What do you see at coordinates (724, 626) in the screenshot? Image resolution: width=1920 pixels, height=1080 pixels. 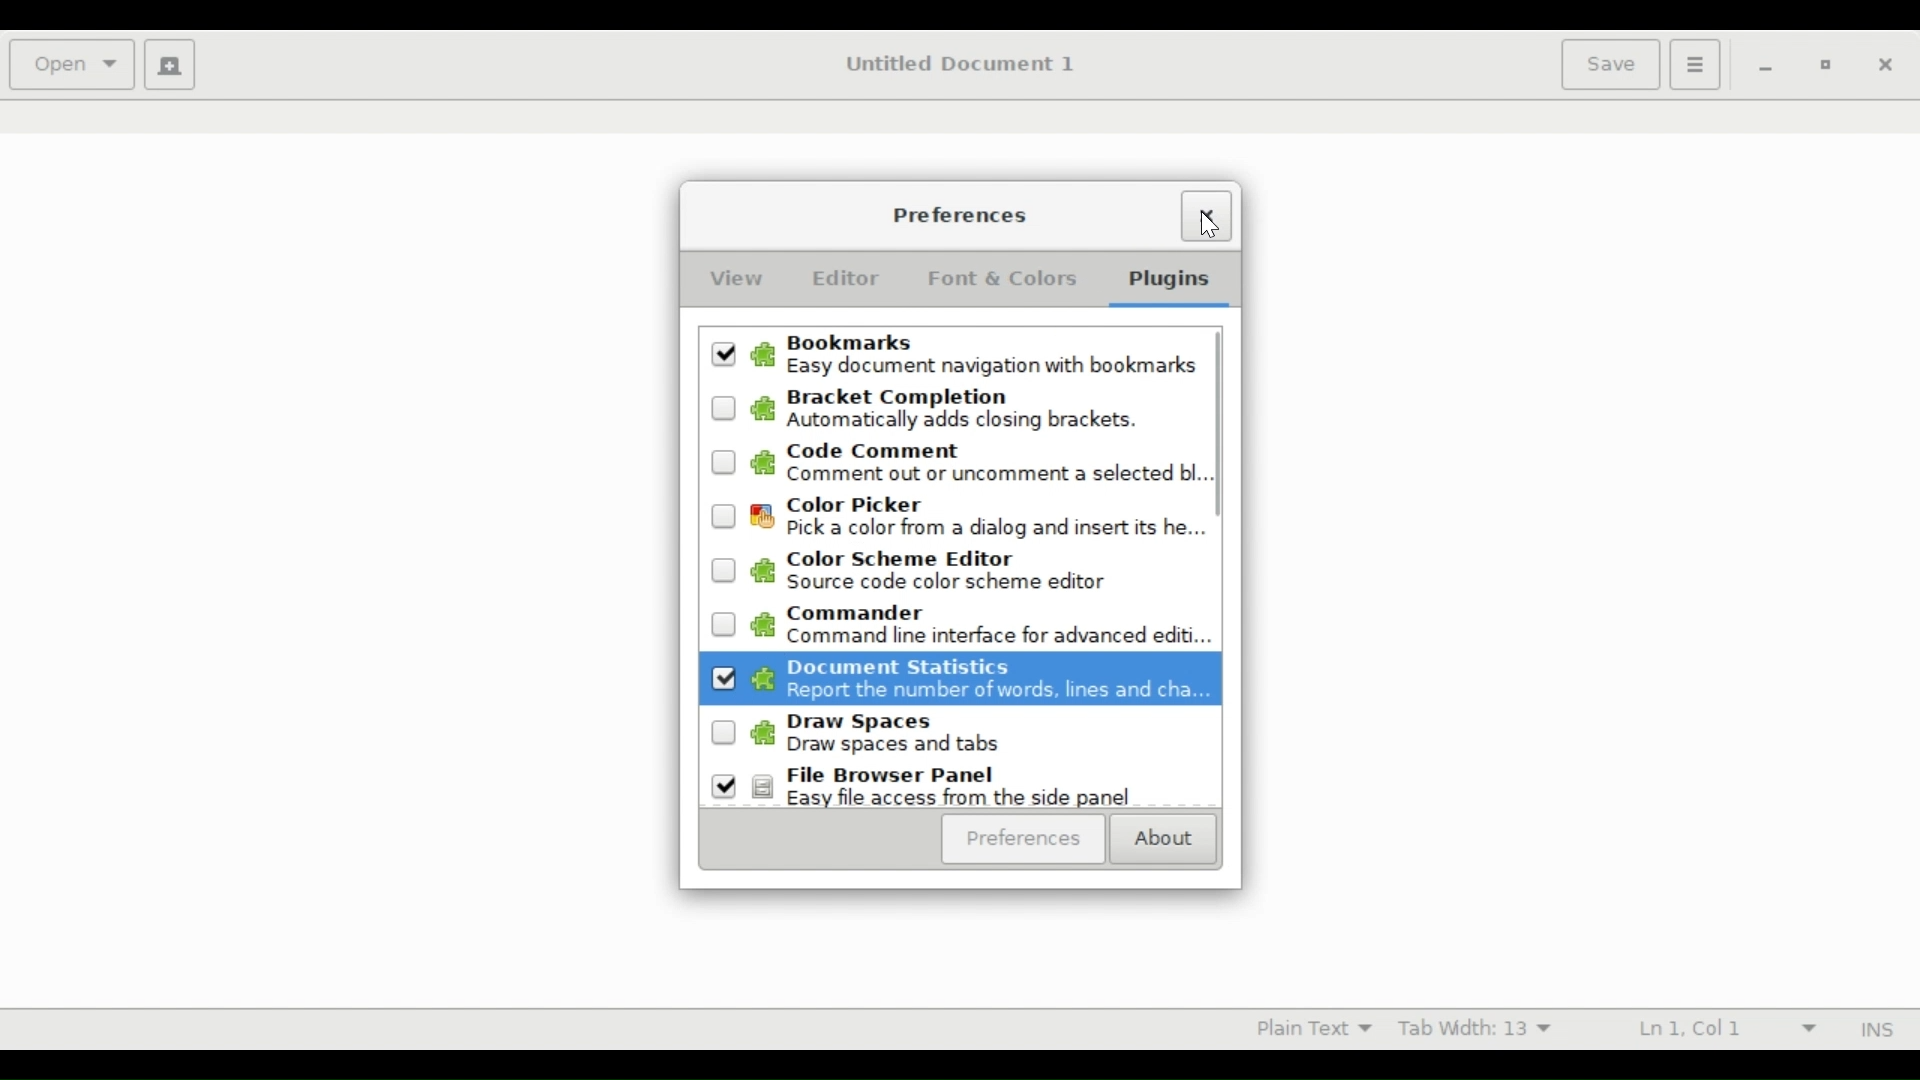 I see `Unselected` at bounding box center [724, 626].